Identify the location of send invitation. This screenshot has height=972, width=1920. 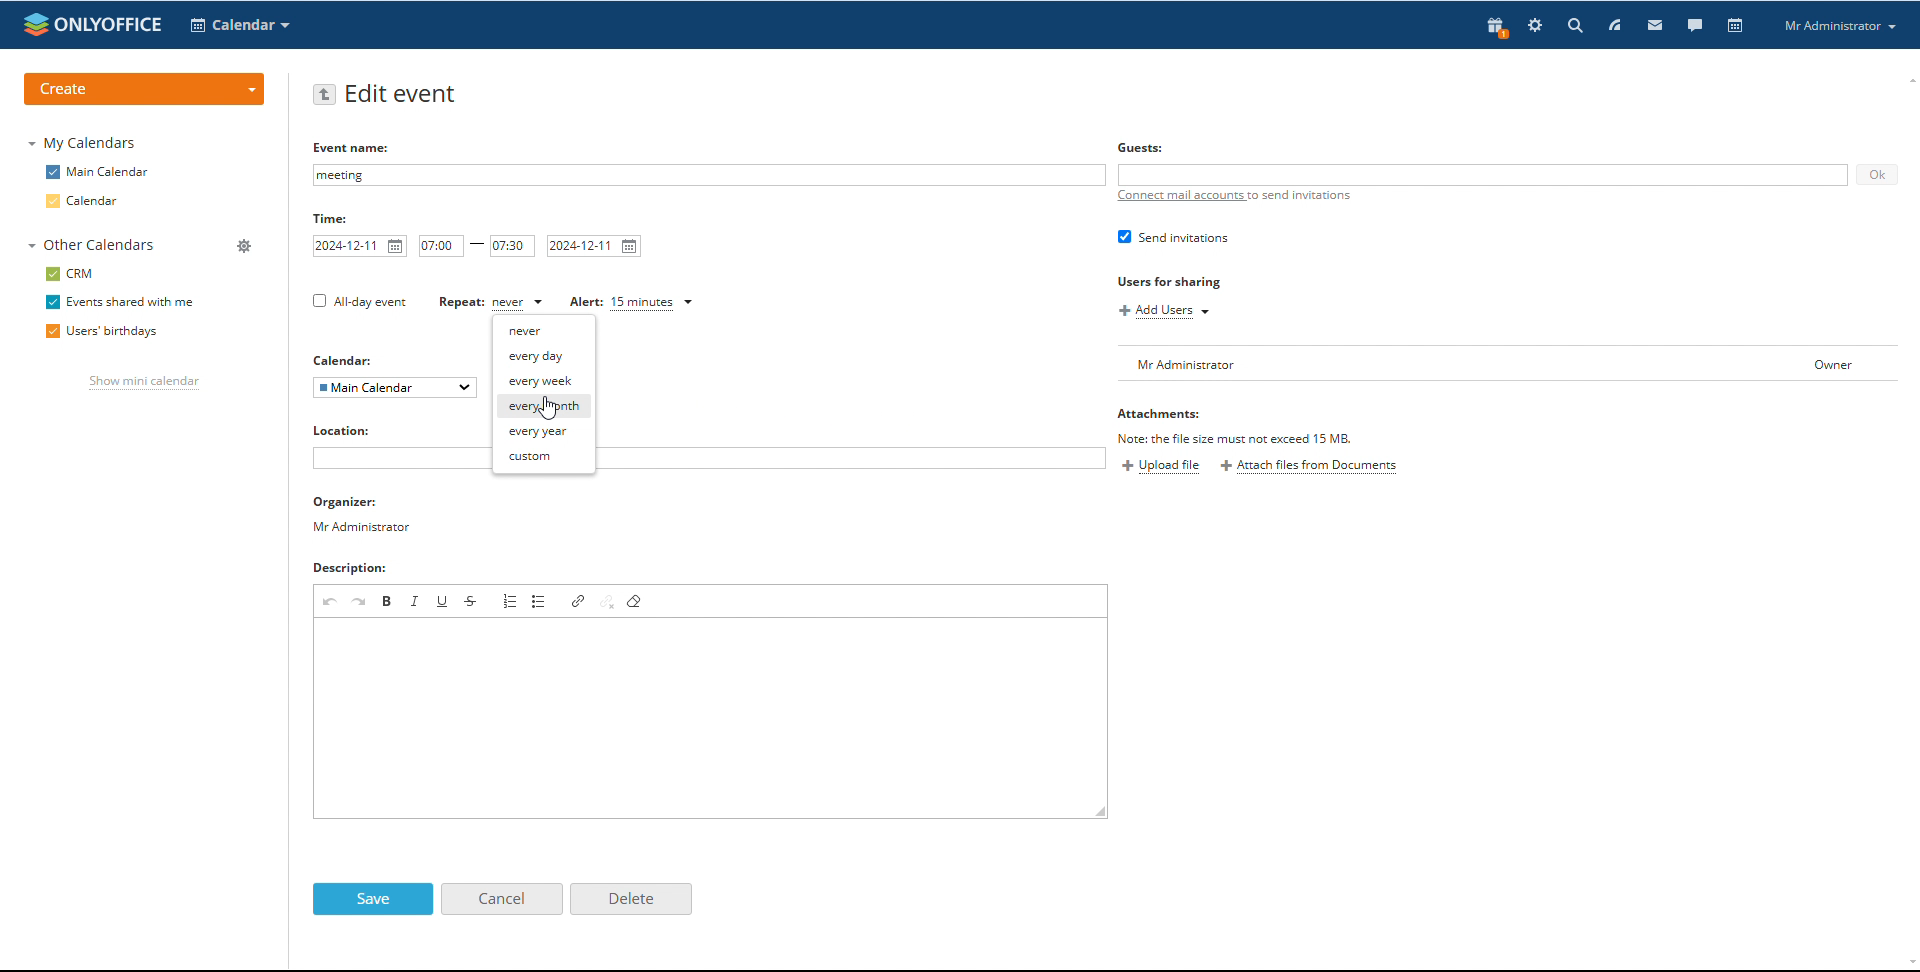
(1173, 236).